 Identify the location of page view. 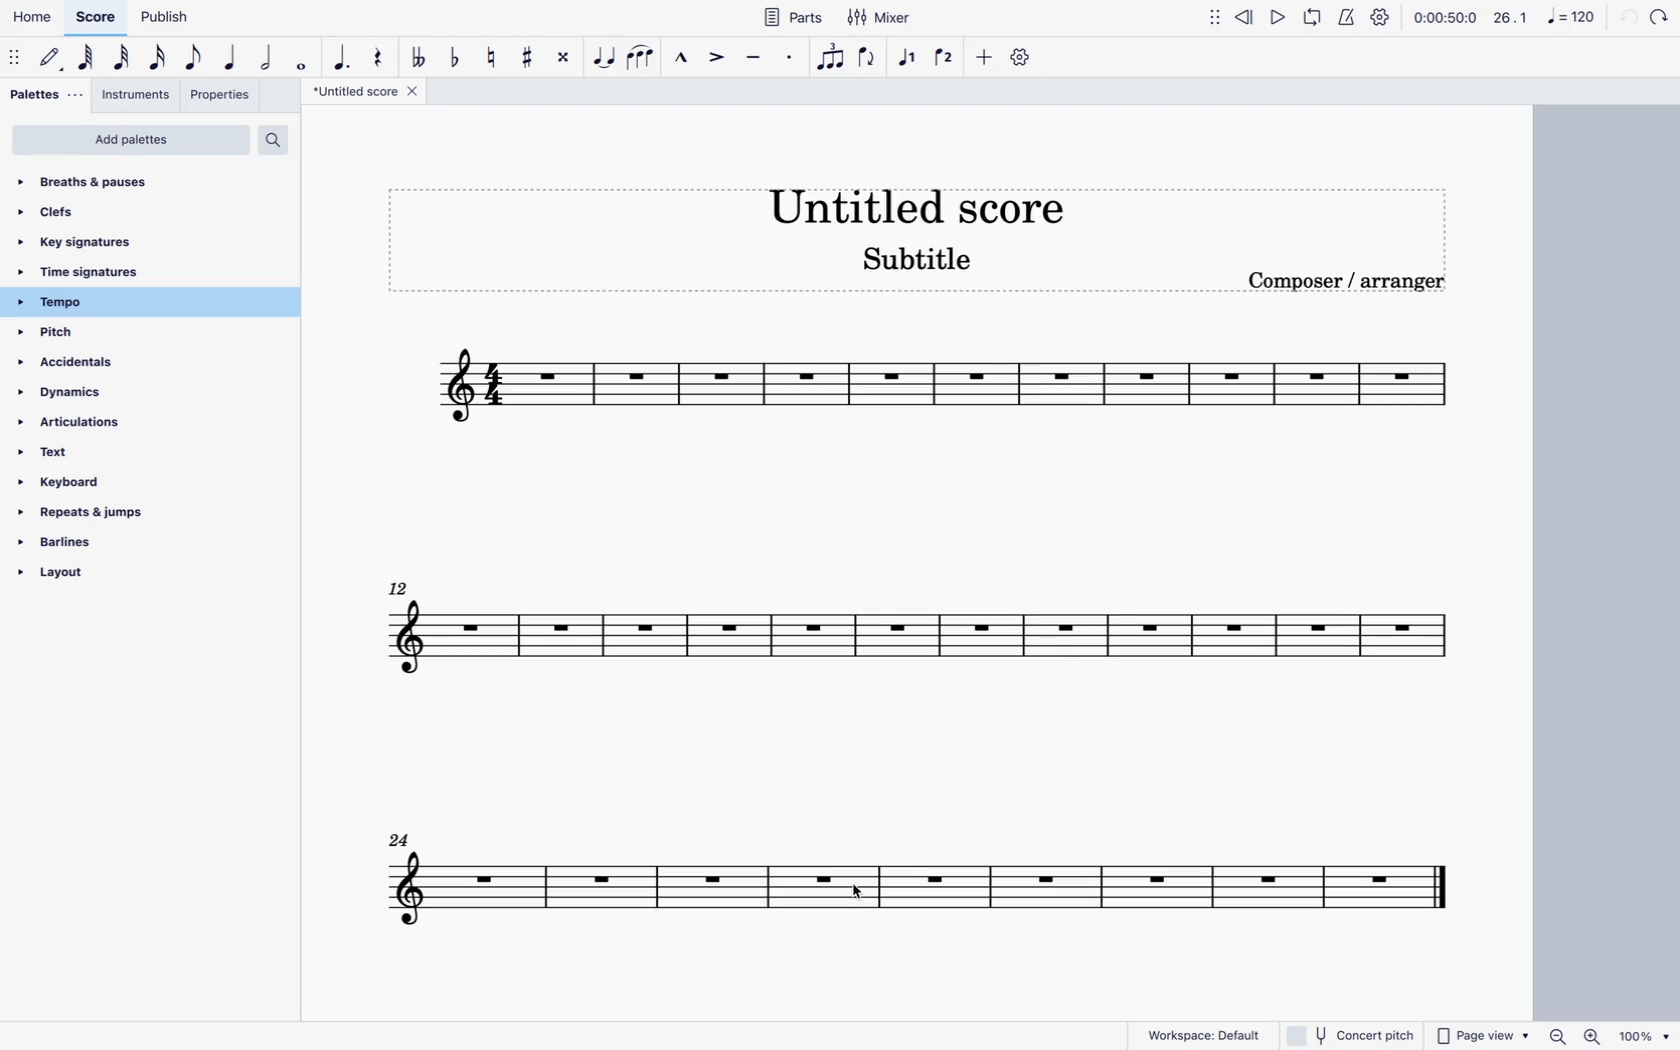
(1482, 1034).